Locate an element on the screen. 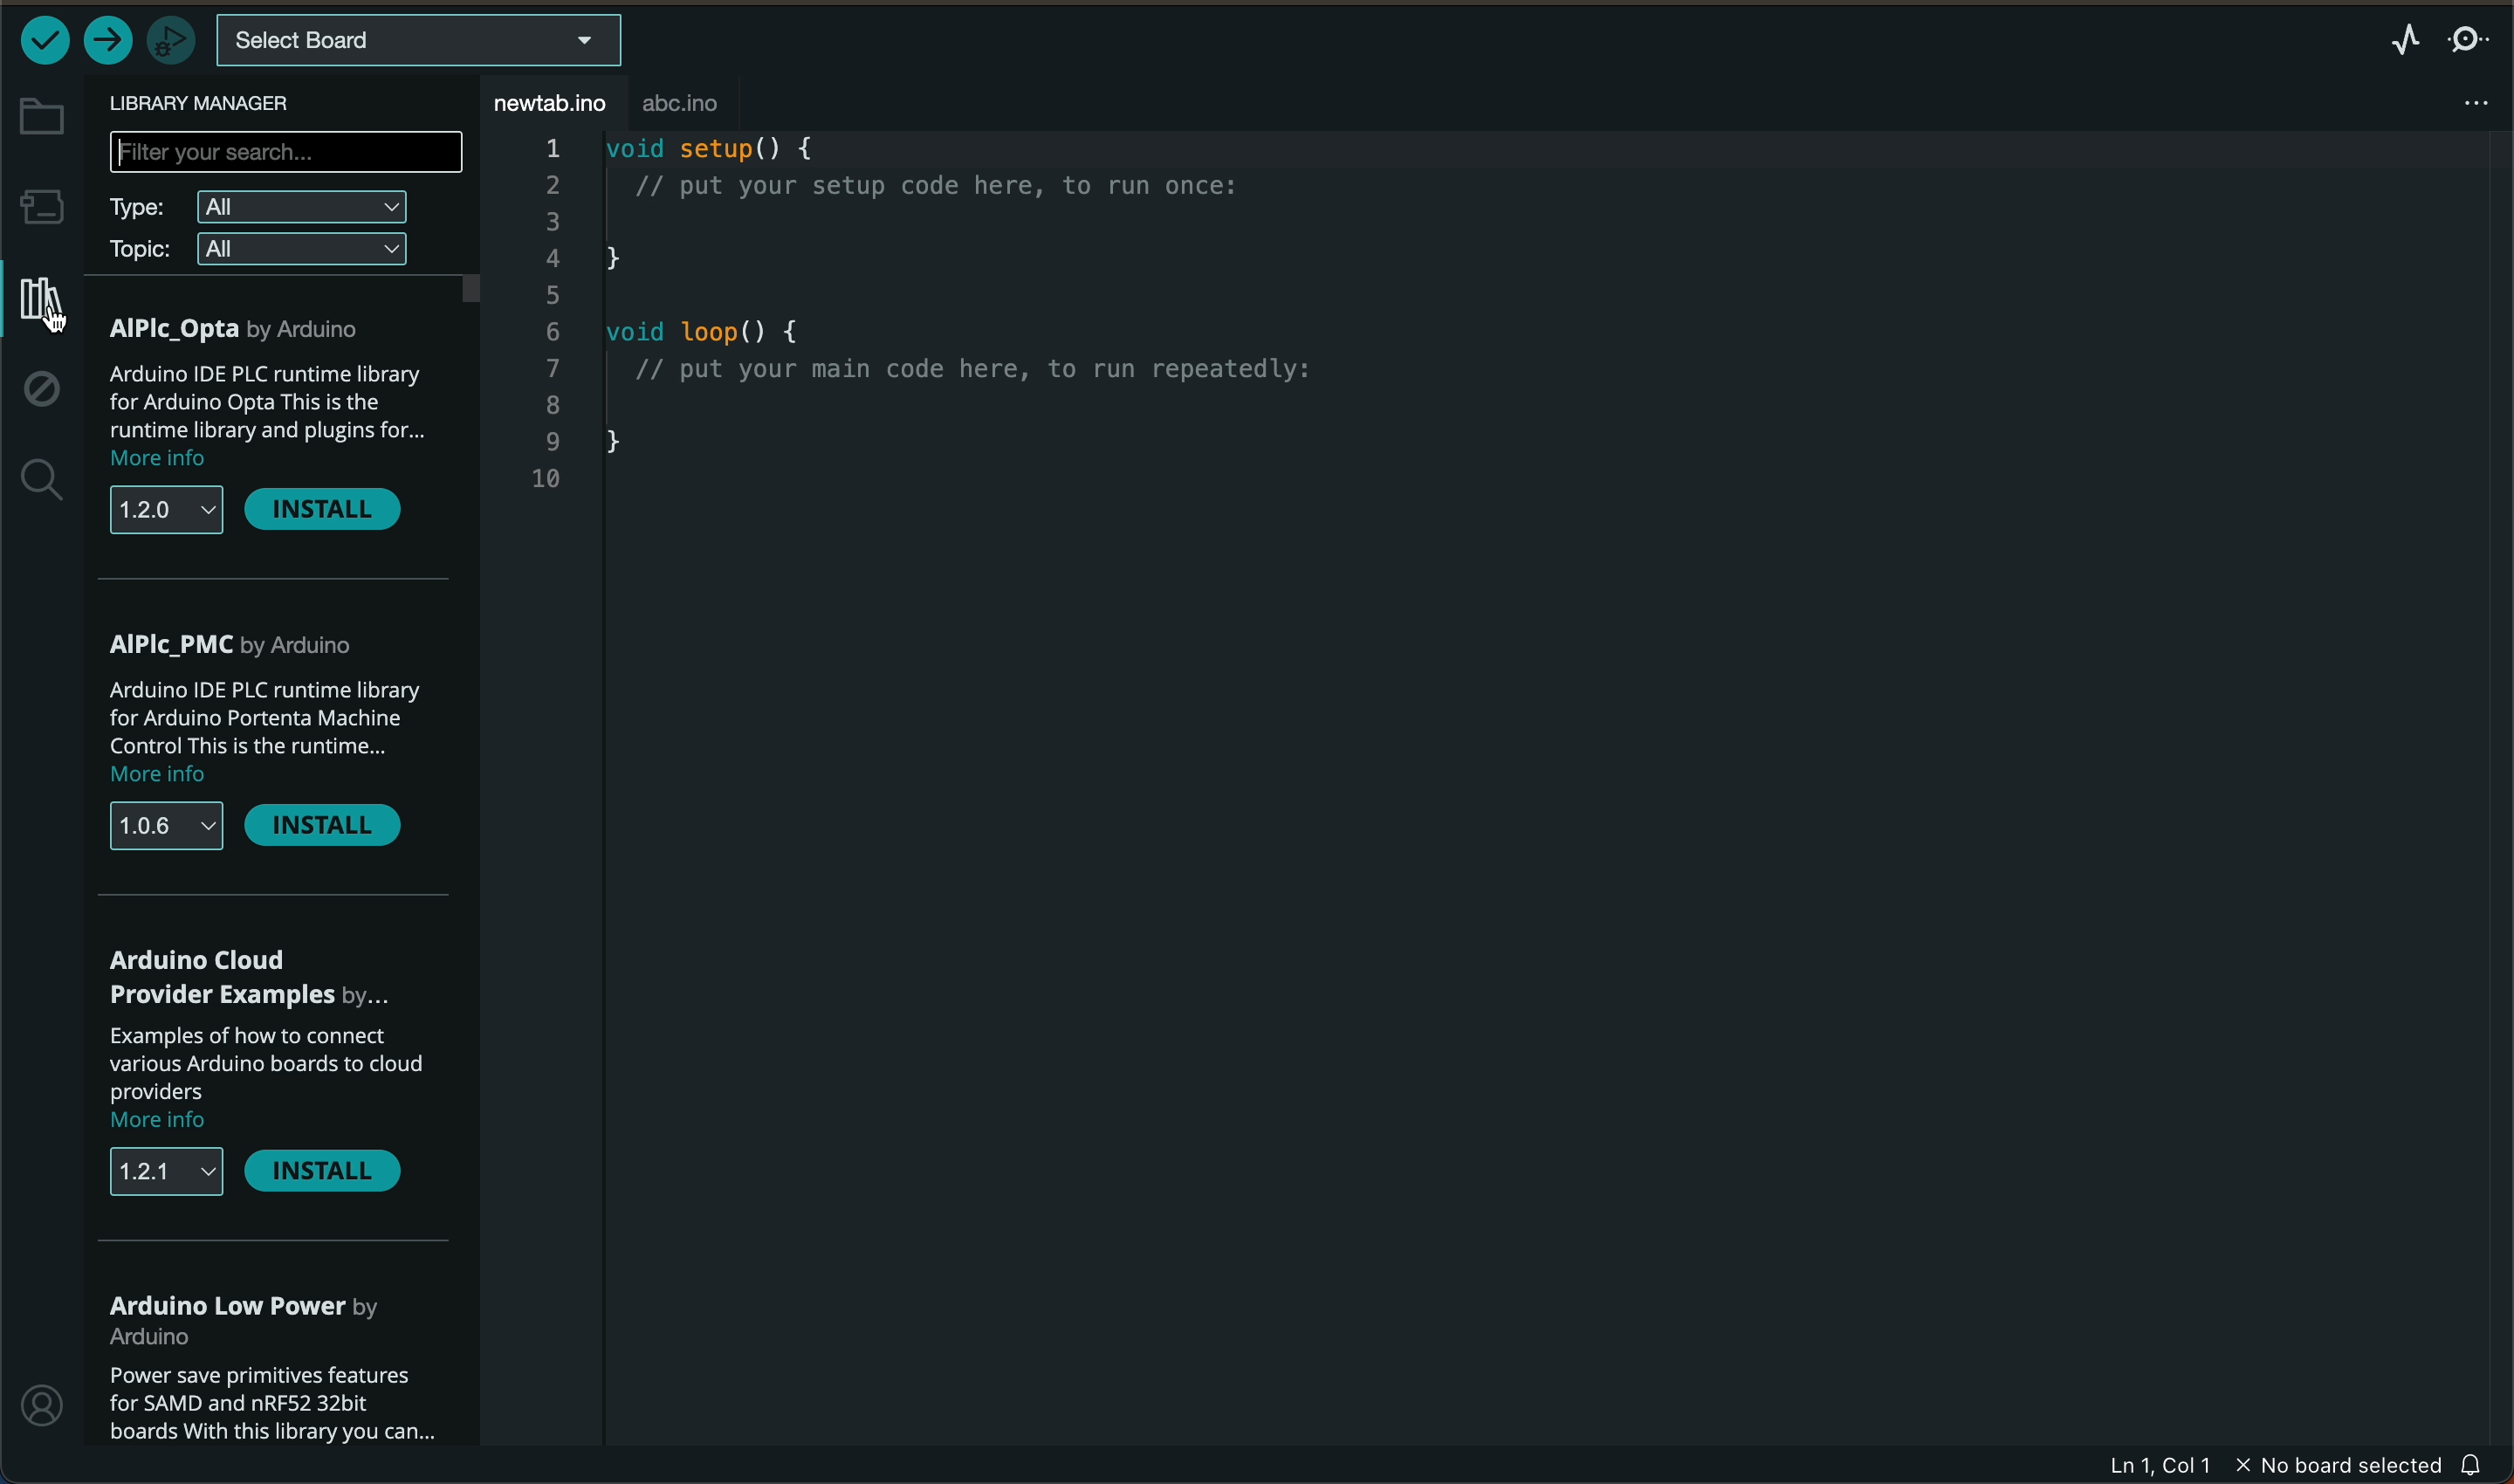 The height and width of the screenshot is (1484, 2514). debug is located at coordinates (45, 393).